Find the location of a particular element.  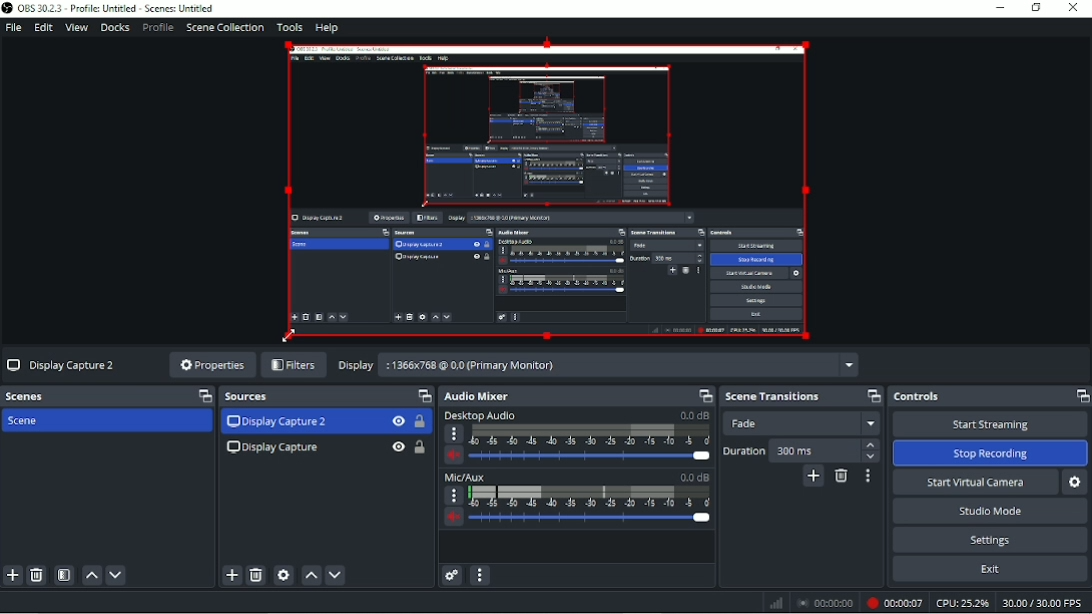

Filters is located at coordinates (294, 364).